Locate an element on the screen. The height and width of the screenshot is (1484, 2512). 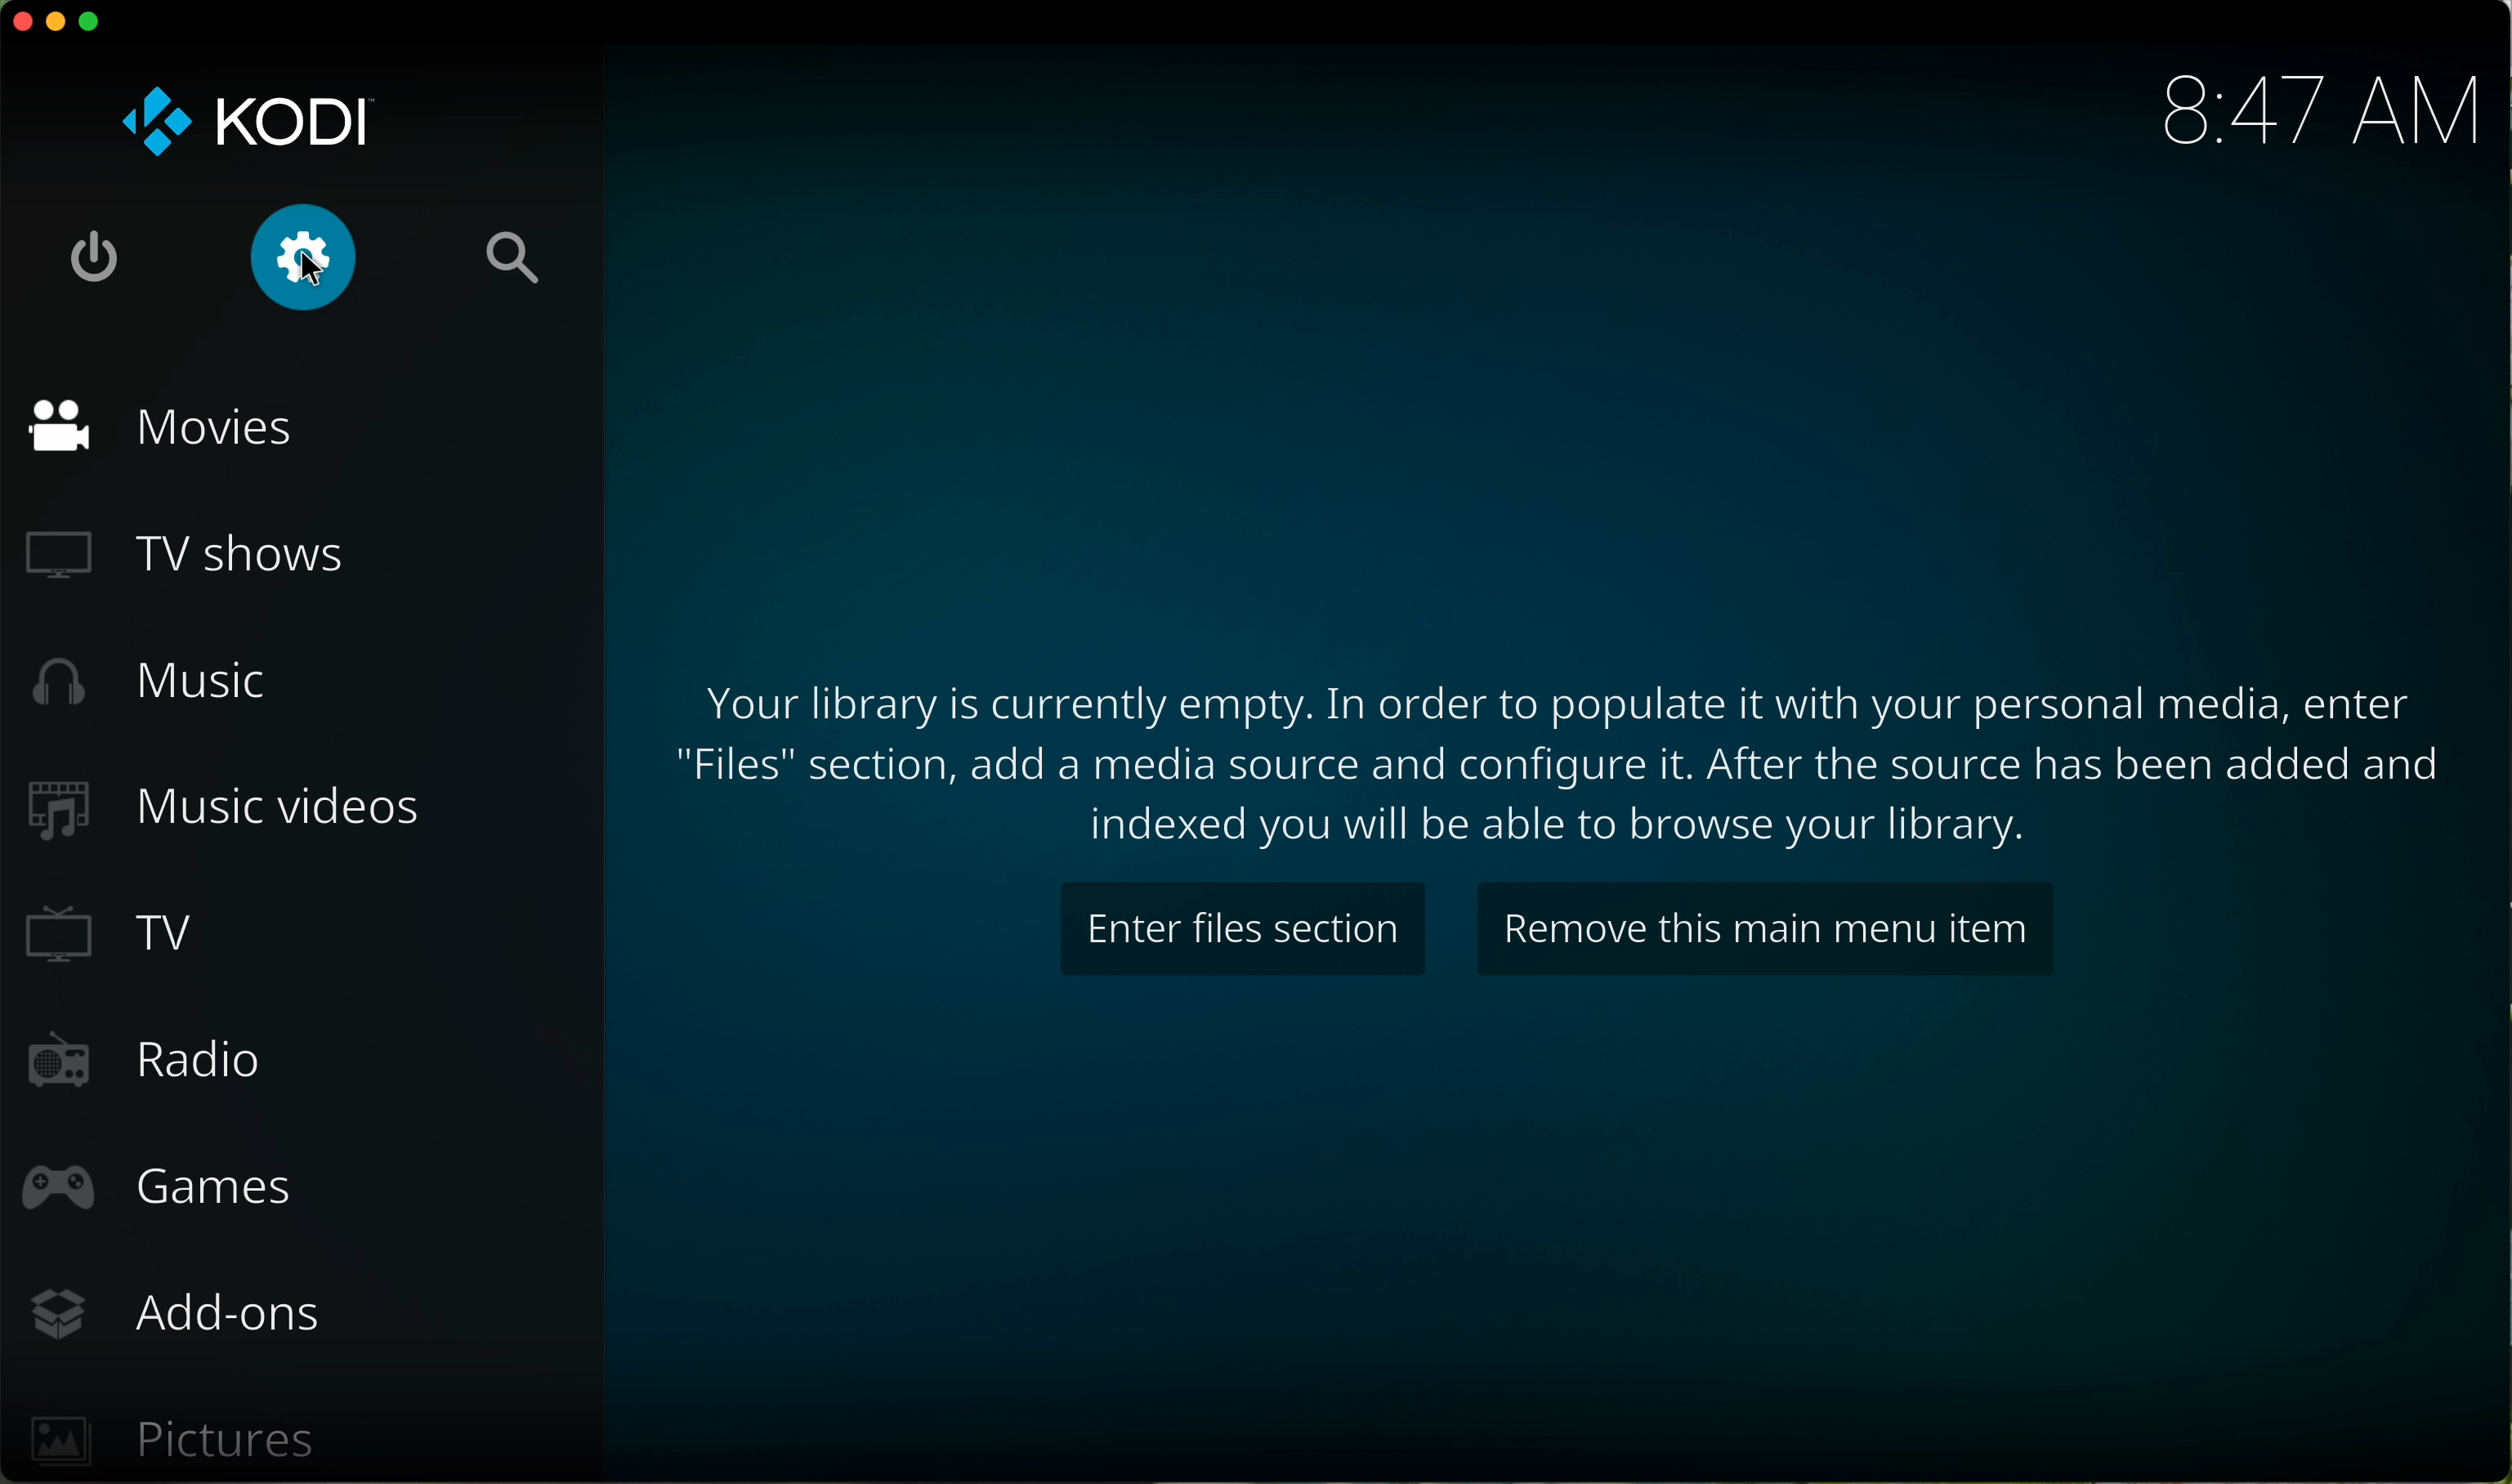
tv shows is located at coordinates (196, 553).